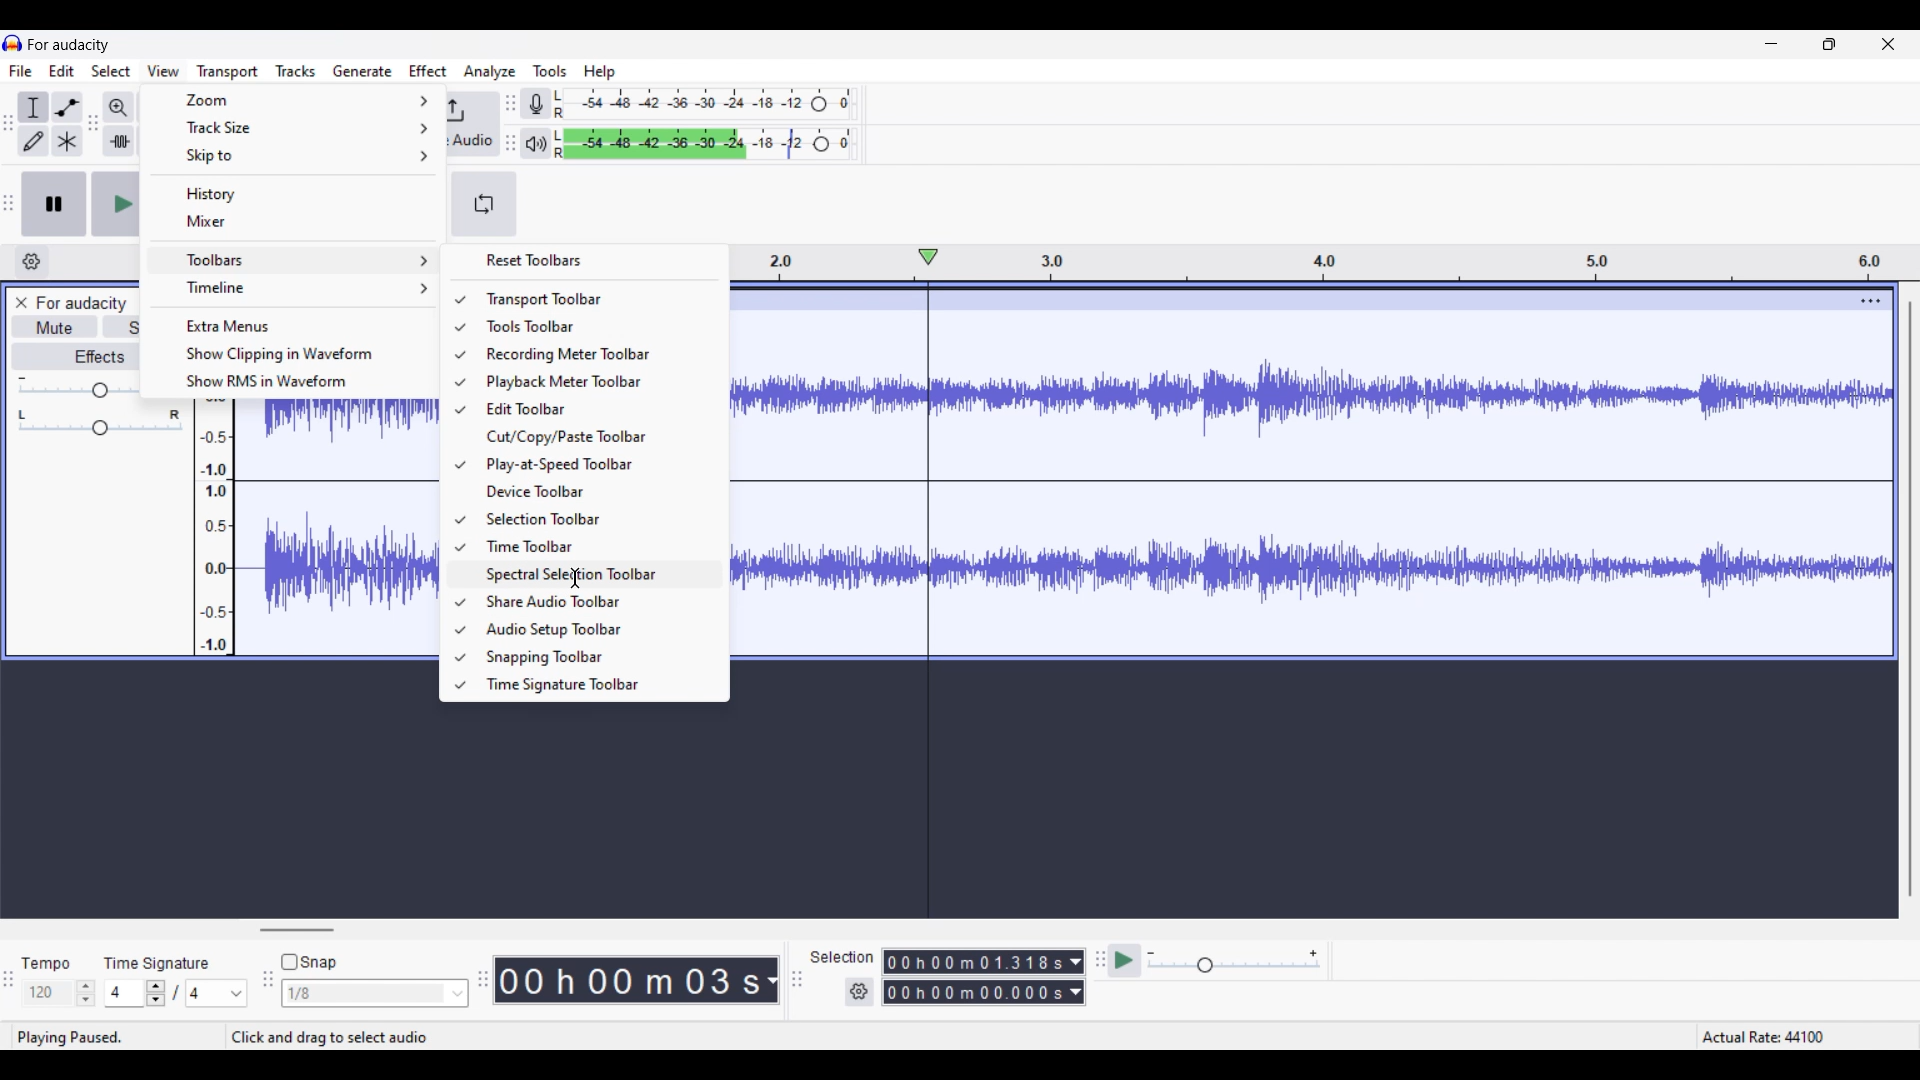 Image resolution: width=1920 pixels, height=1080 pixels. What do you see at coordinates (1910, 599) in the screenshot?
I see `Vertical slide bar` at bounding box center [1910, 599].